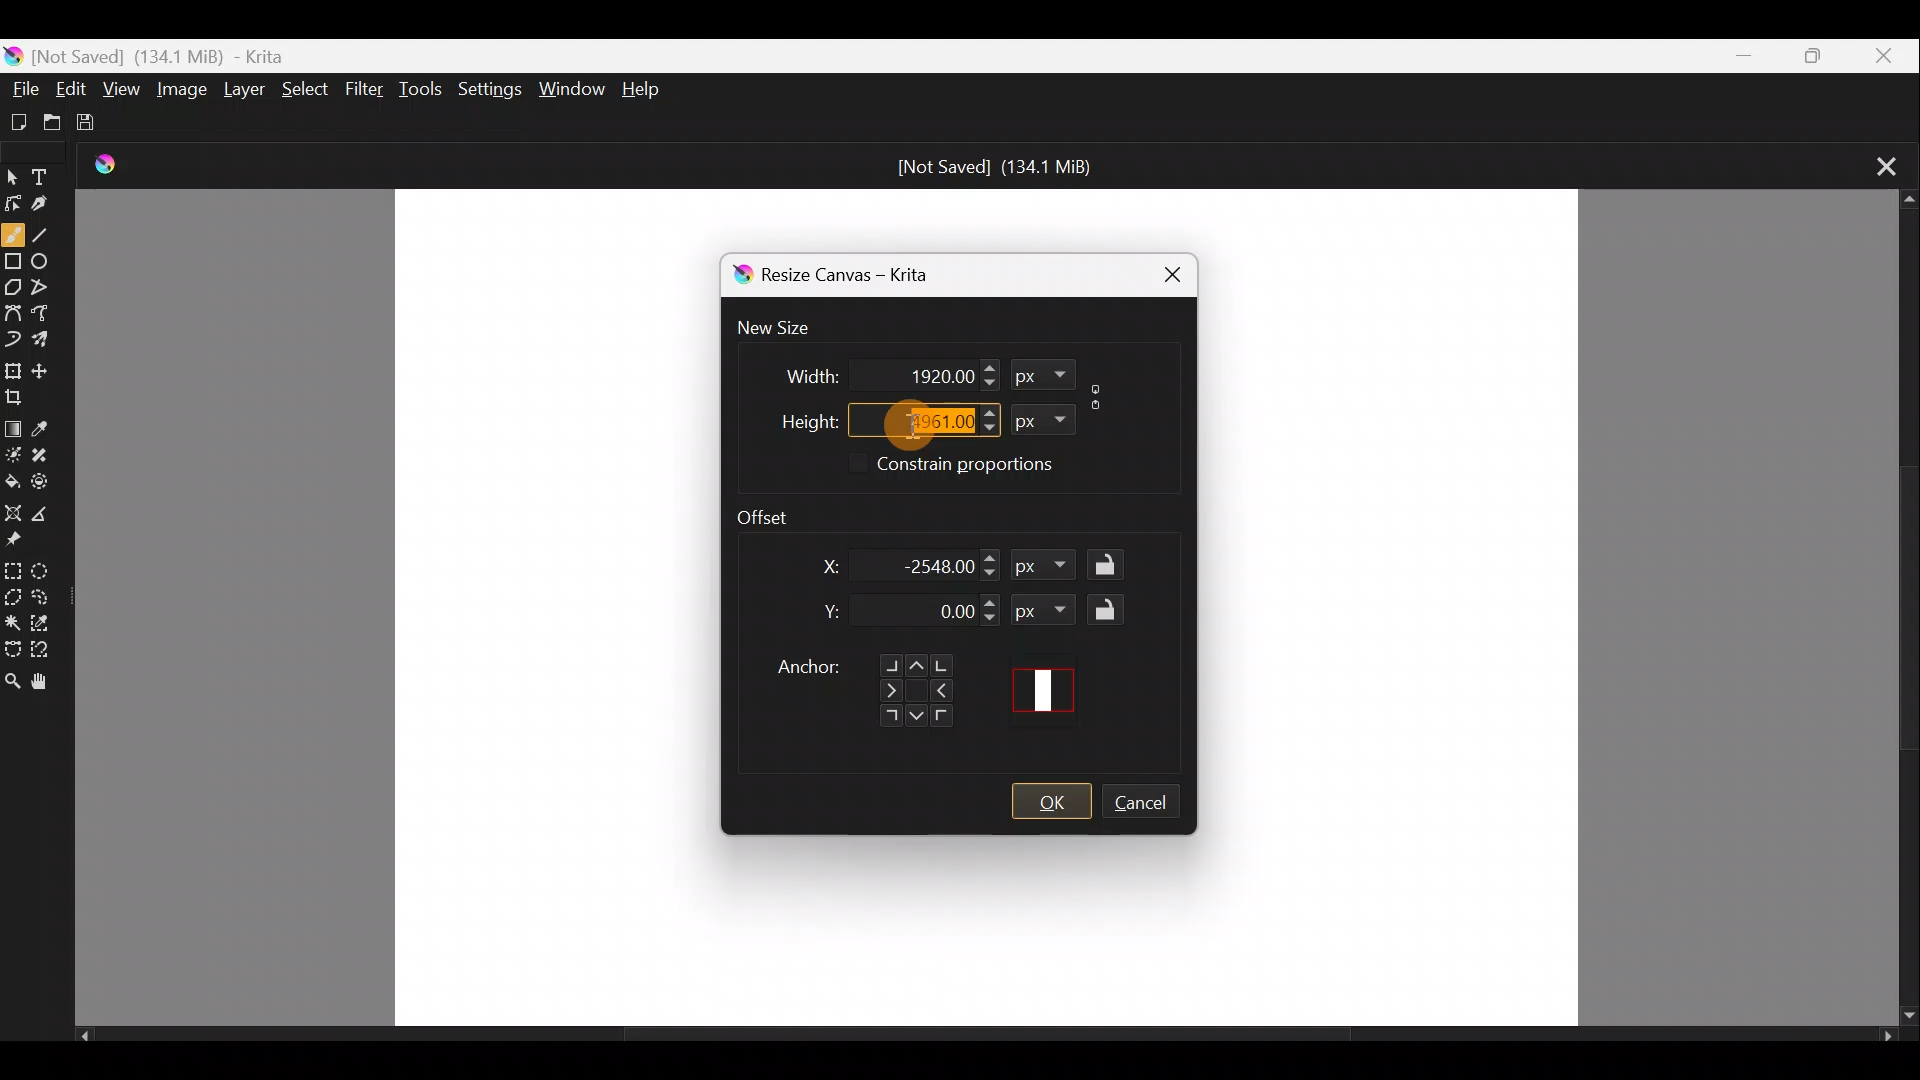 The width and height of the screenshot is (1920, 1080). Describe the element at coordinates (48, 574) in the screenshot. I see `Elliptical selection tool` at that location.